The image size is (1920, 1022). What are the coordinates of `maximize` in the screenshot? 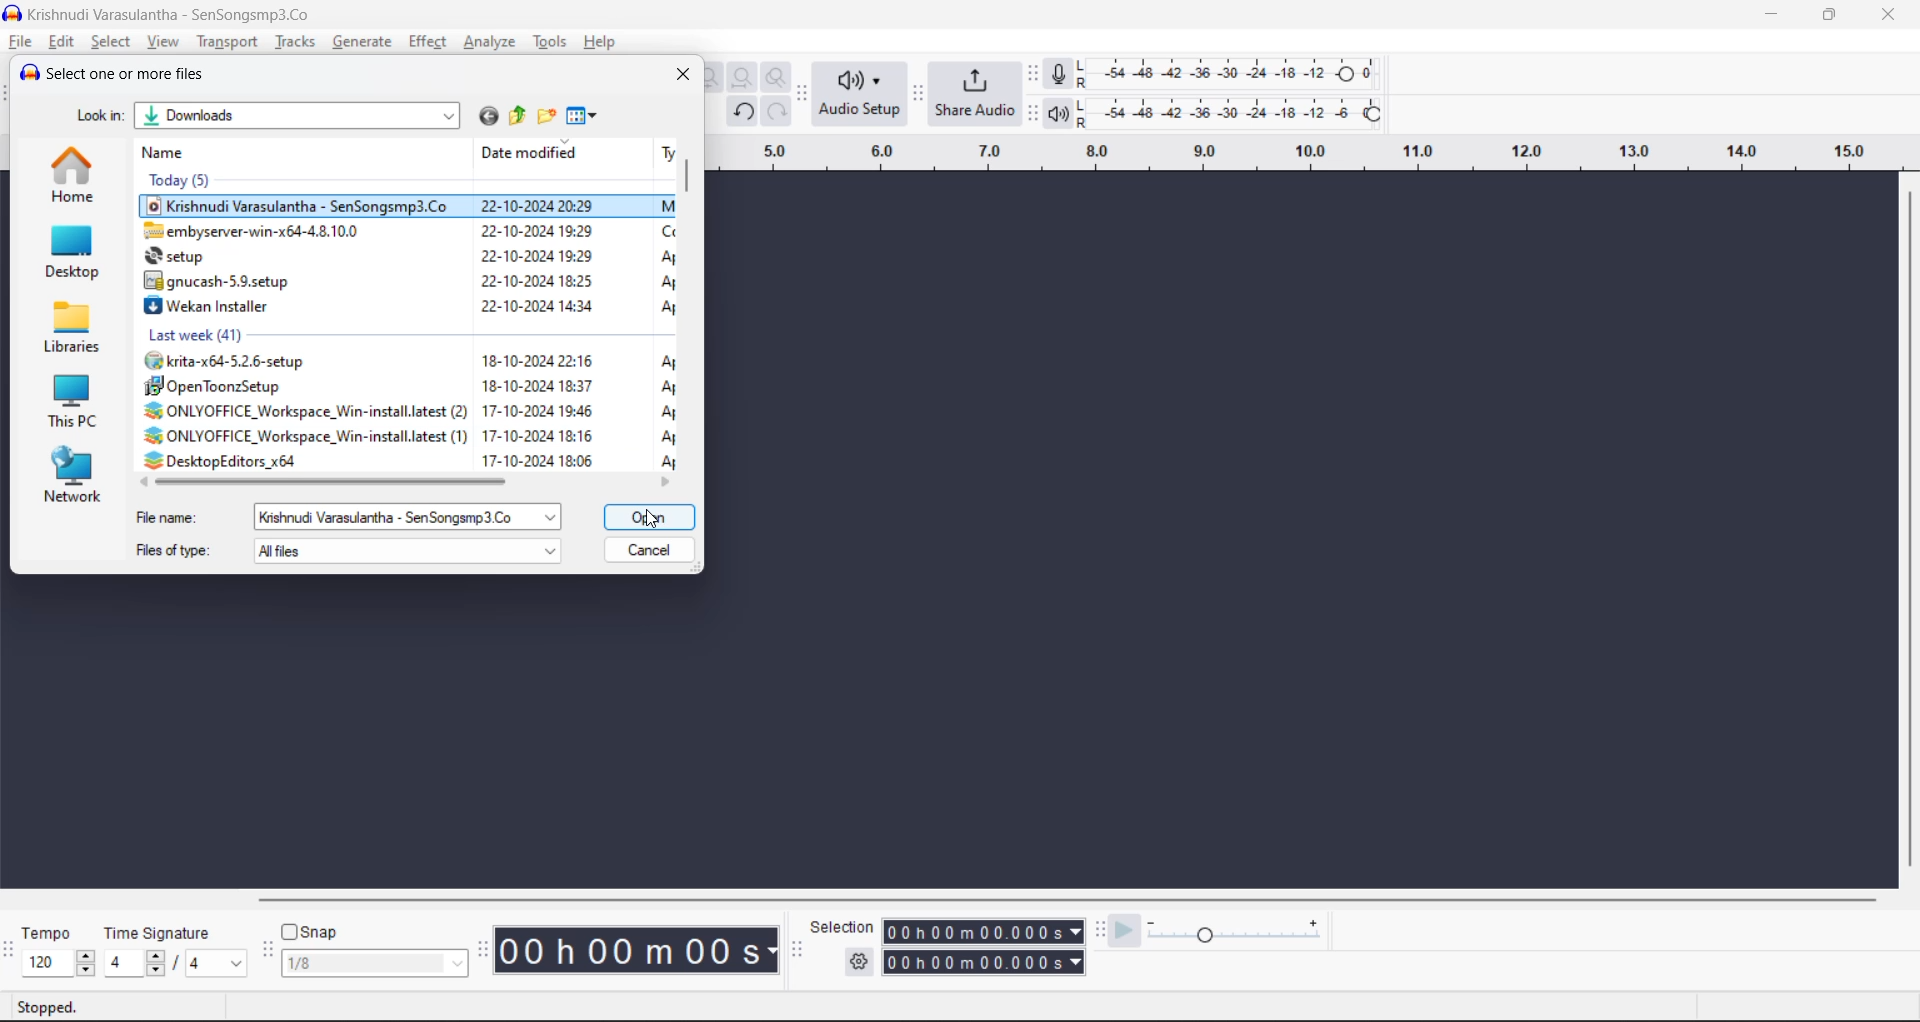 It's located at (1824, 15).